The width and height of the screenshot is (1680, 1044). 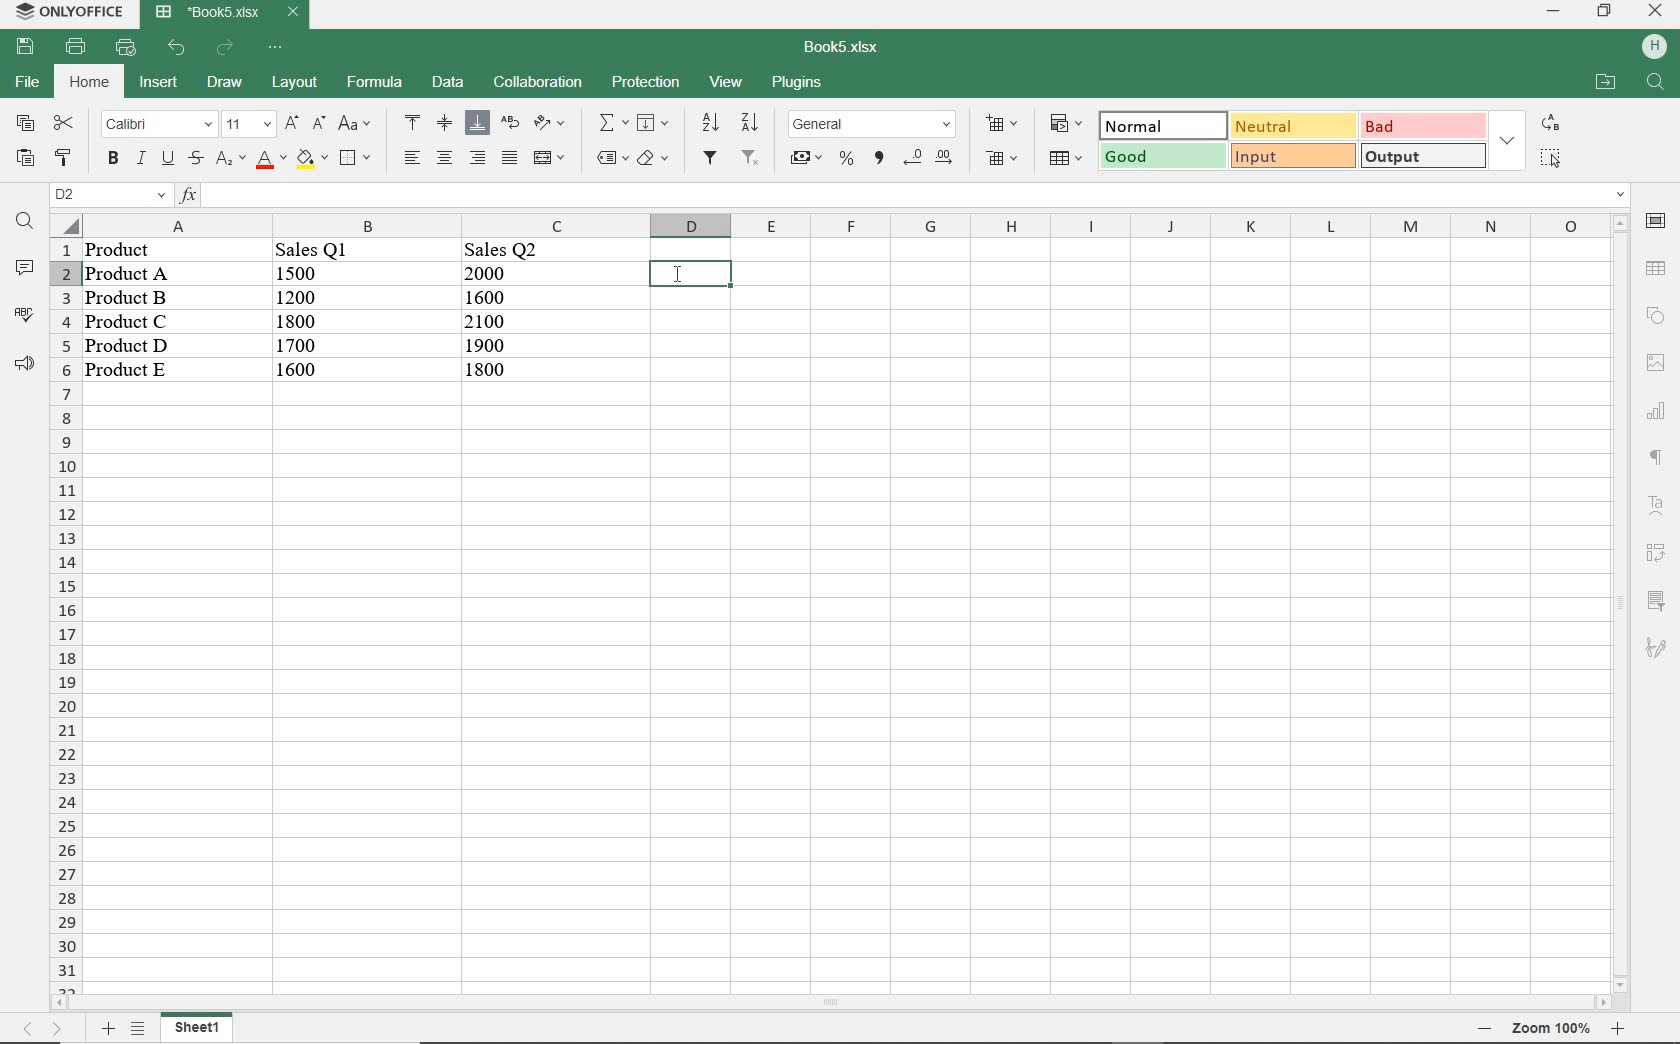 I want to click on cut, so click(x=65, y=122).